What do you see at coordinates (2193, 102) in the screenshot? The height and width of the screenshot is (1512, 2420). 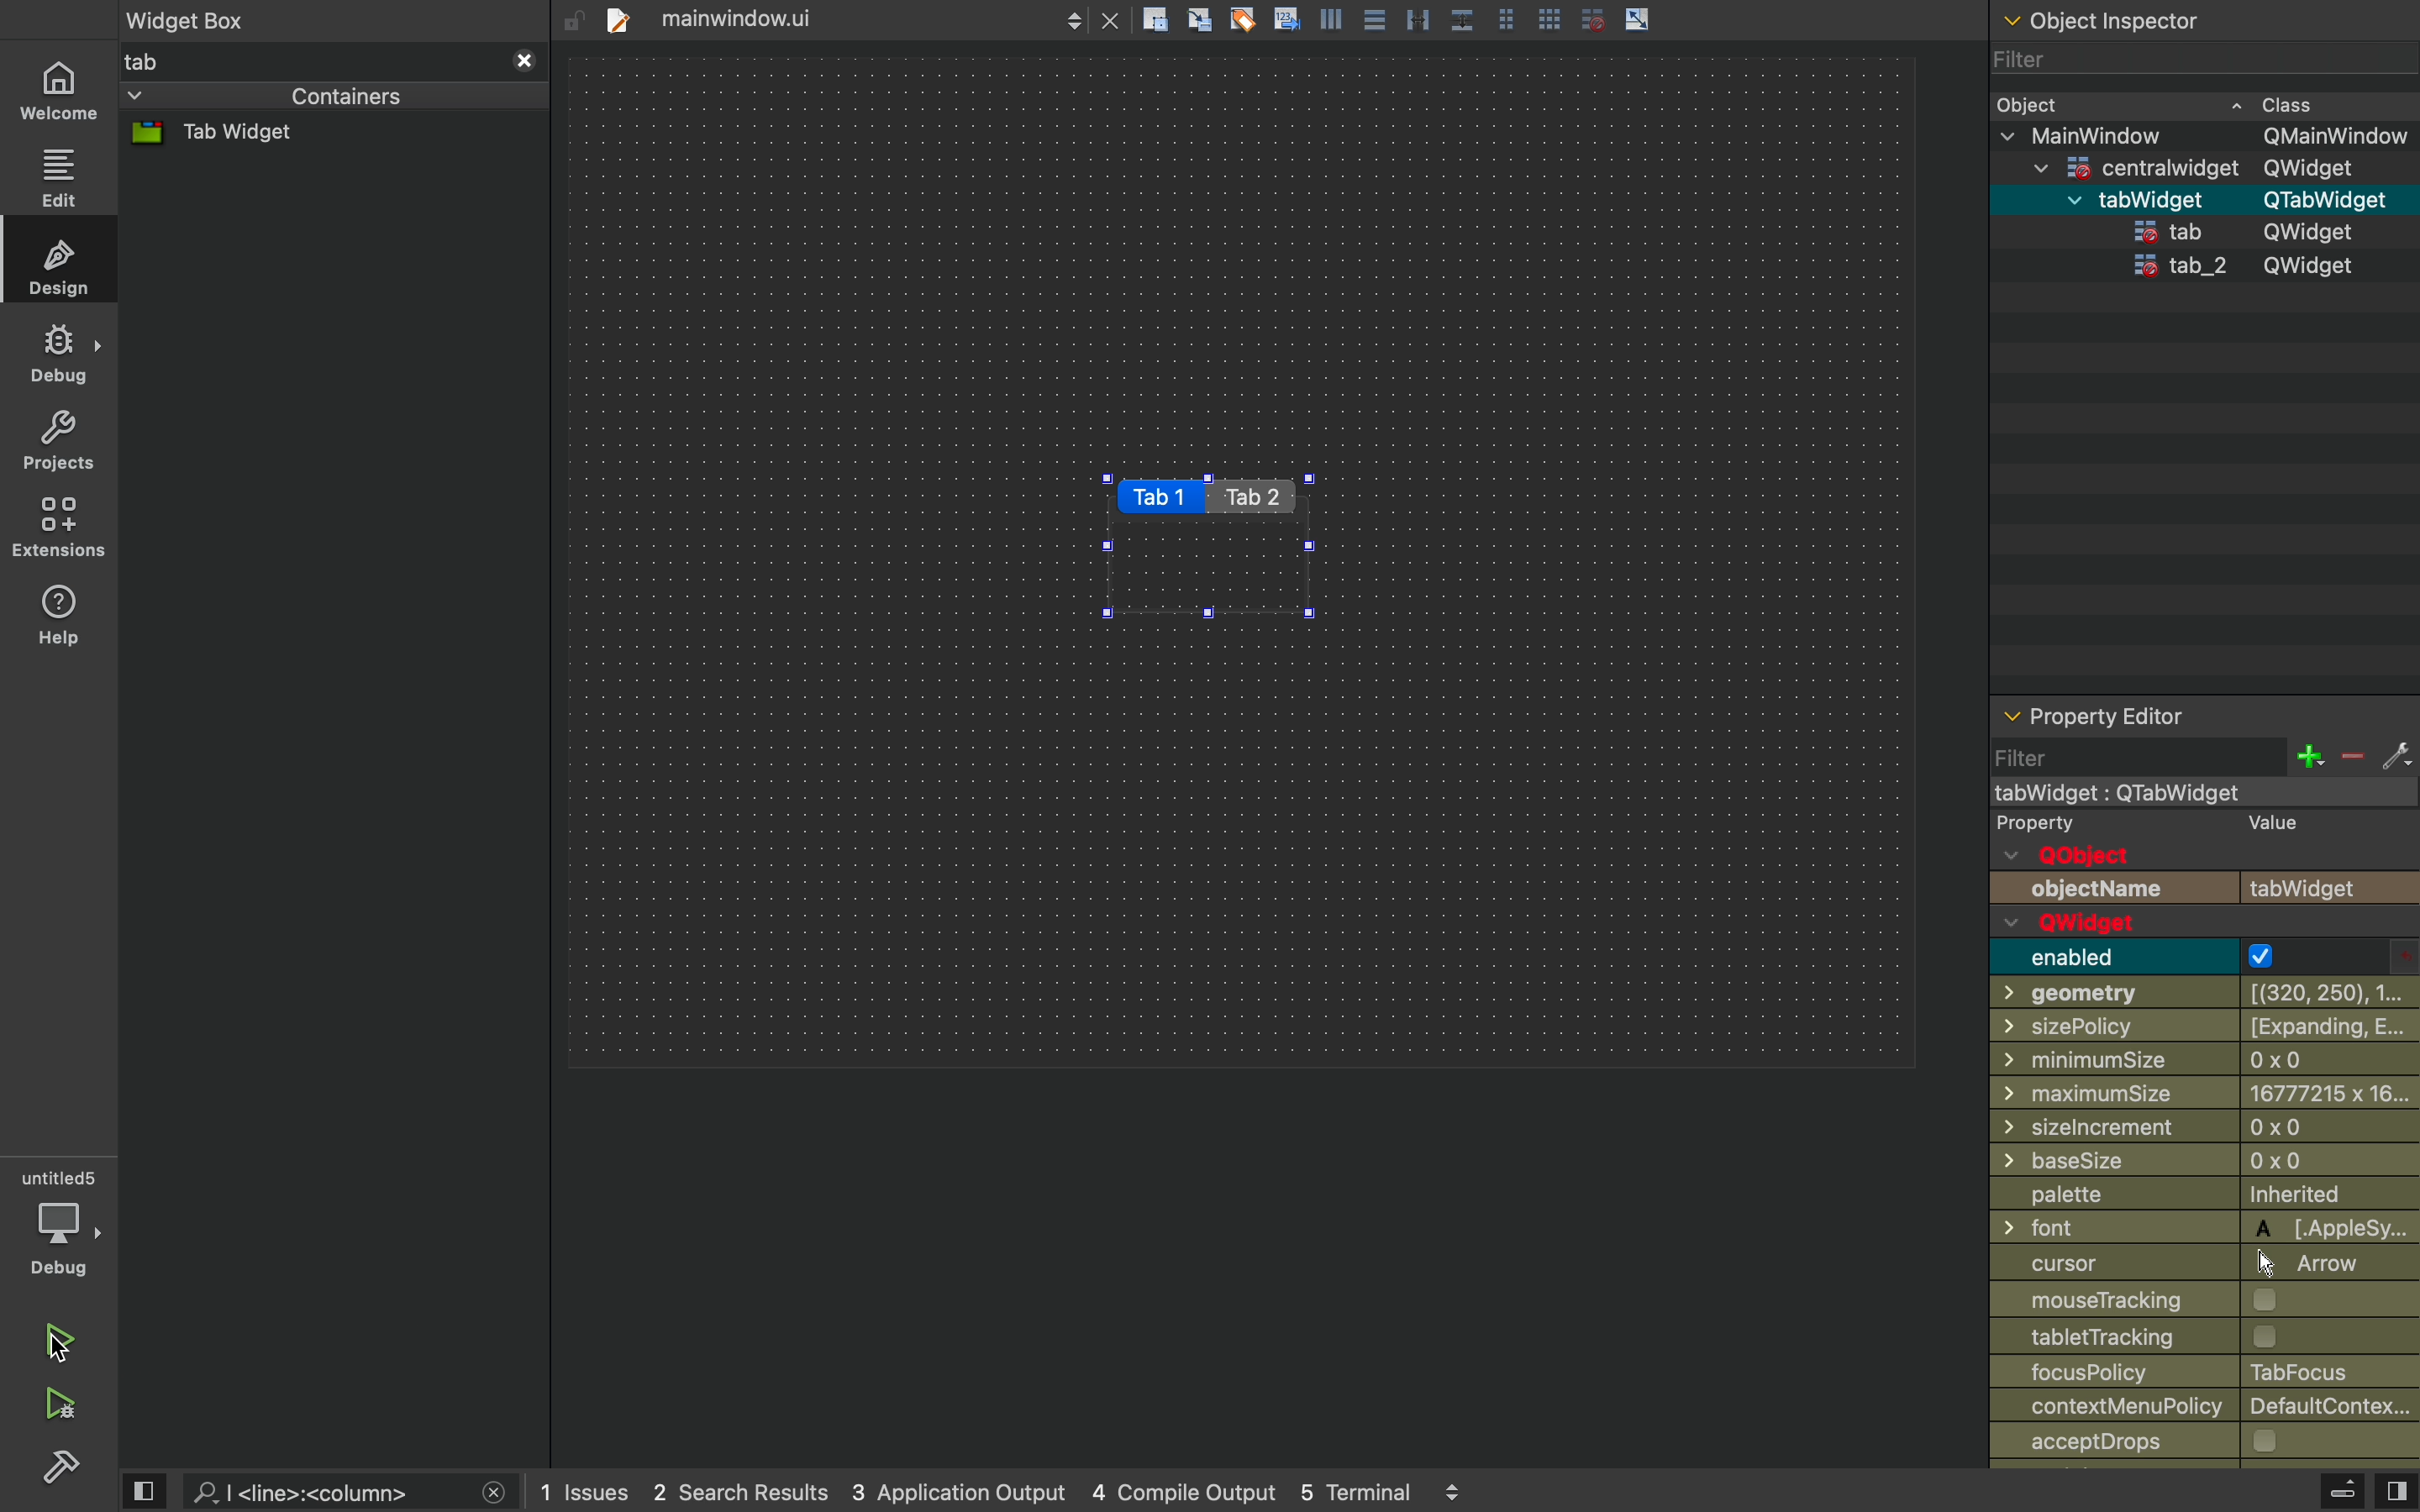 I see `object class` at bounding box center [2193, 102].